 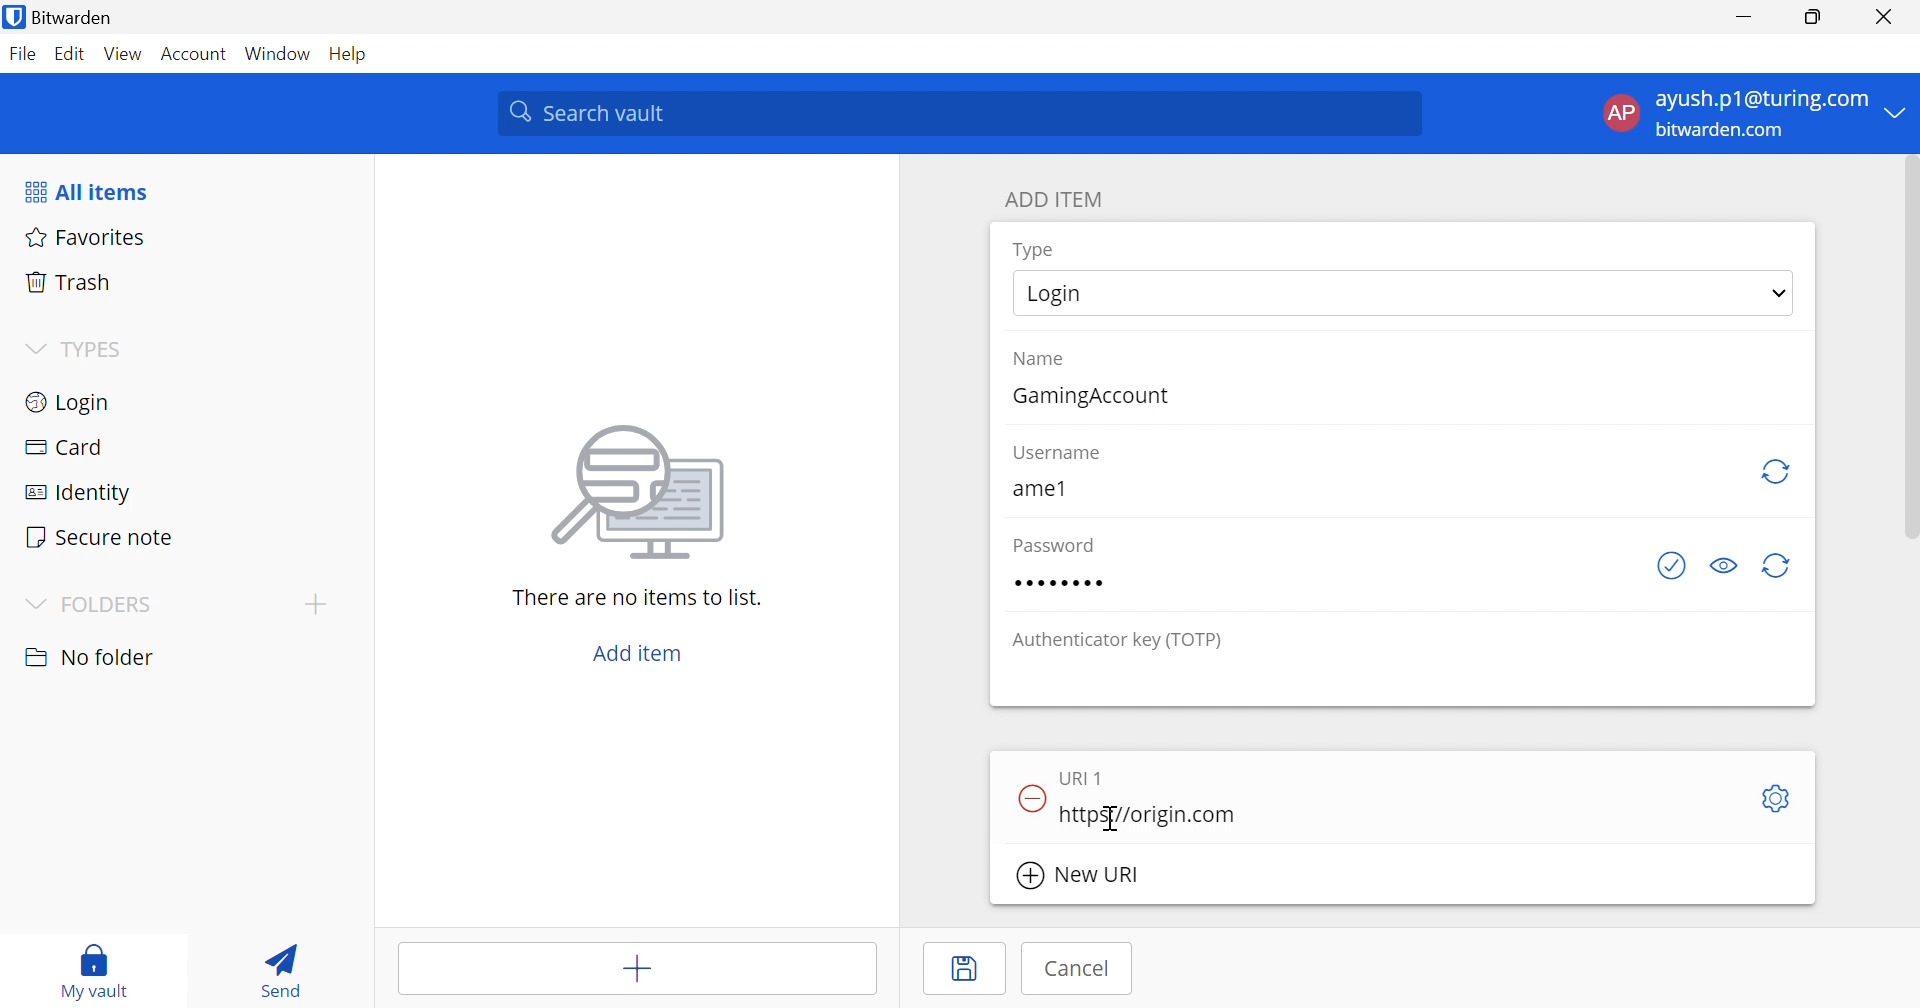 What do you see at coordinates (110, 605) in the screenshot?
I see `FOLDERS` at bounding box center [110, 605].